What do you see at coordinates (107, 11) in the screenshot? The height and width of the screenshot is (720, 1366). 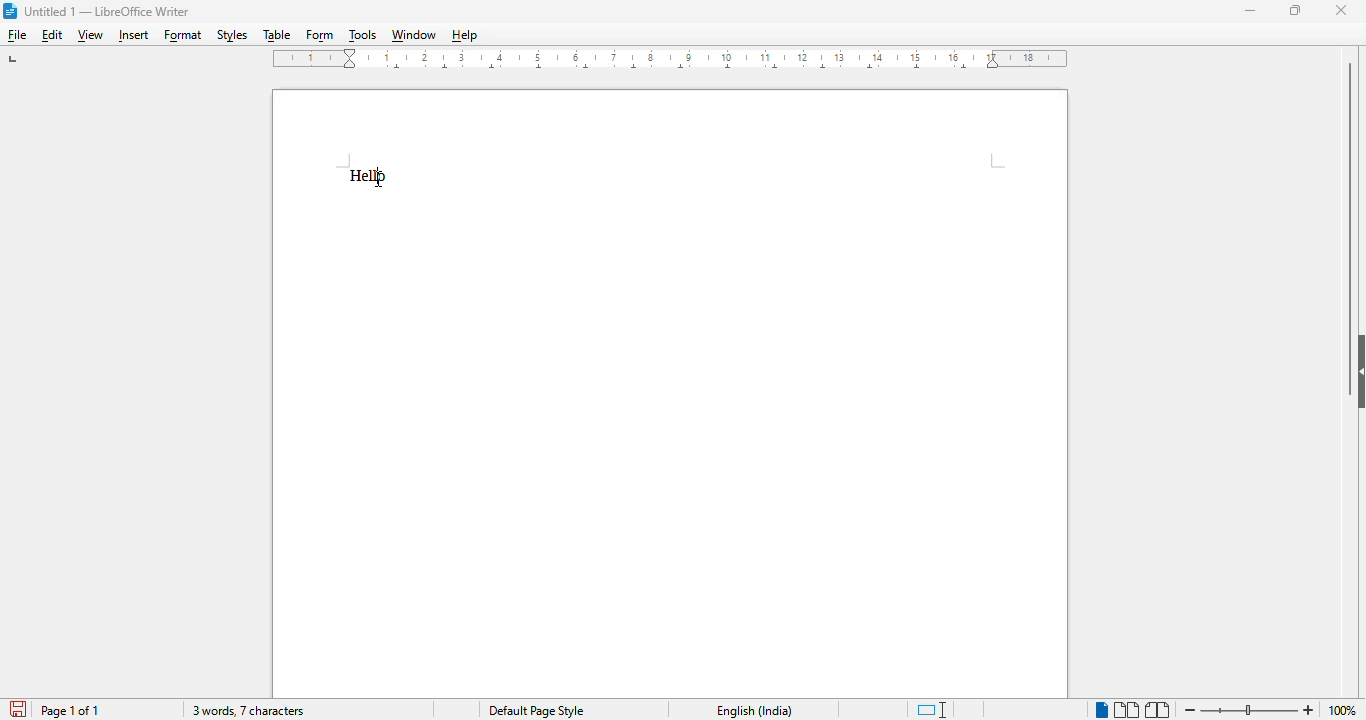 I see `title` at bounding box center [107, 11].